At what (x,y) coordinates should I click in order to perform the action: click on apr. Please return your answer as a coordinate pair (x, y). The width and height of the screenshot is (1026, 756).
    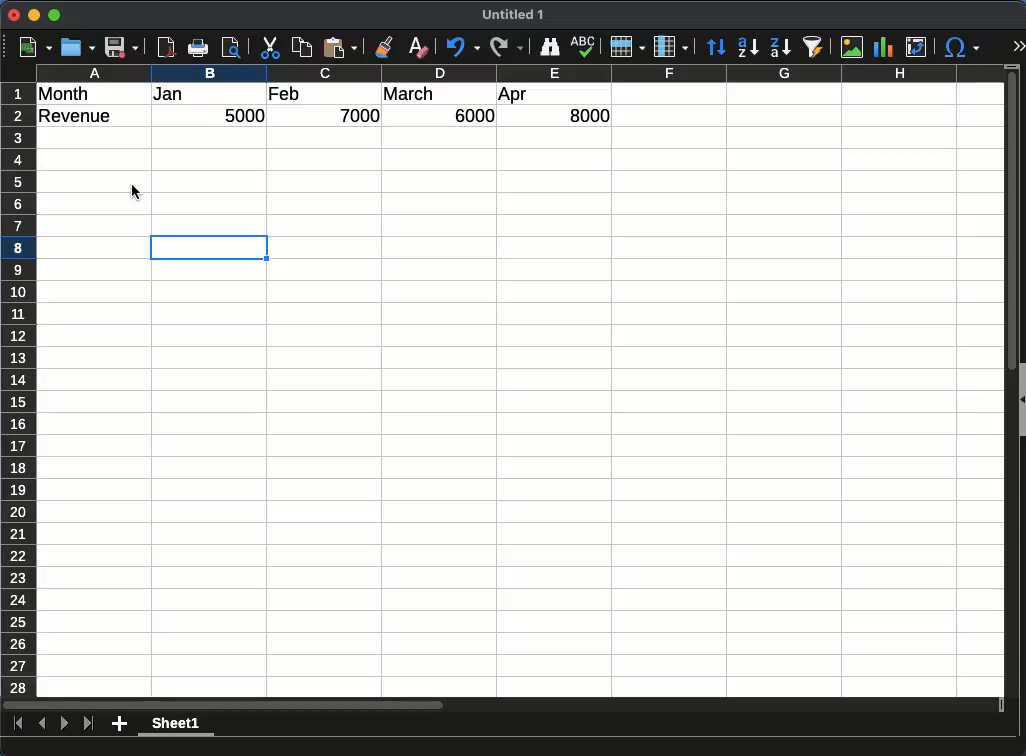
    Looking at the image, I should click on (512, 96).